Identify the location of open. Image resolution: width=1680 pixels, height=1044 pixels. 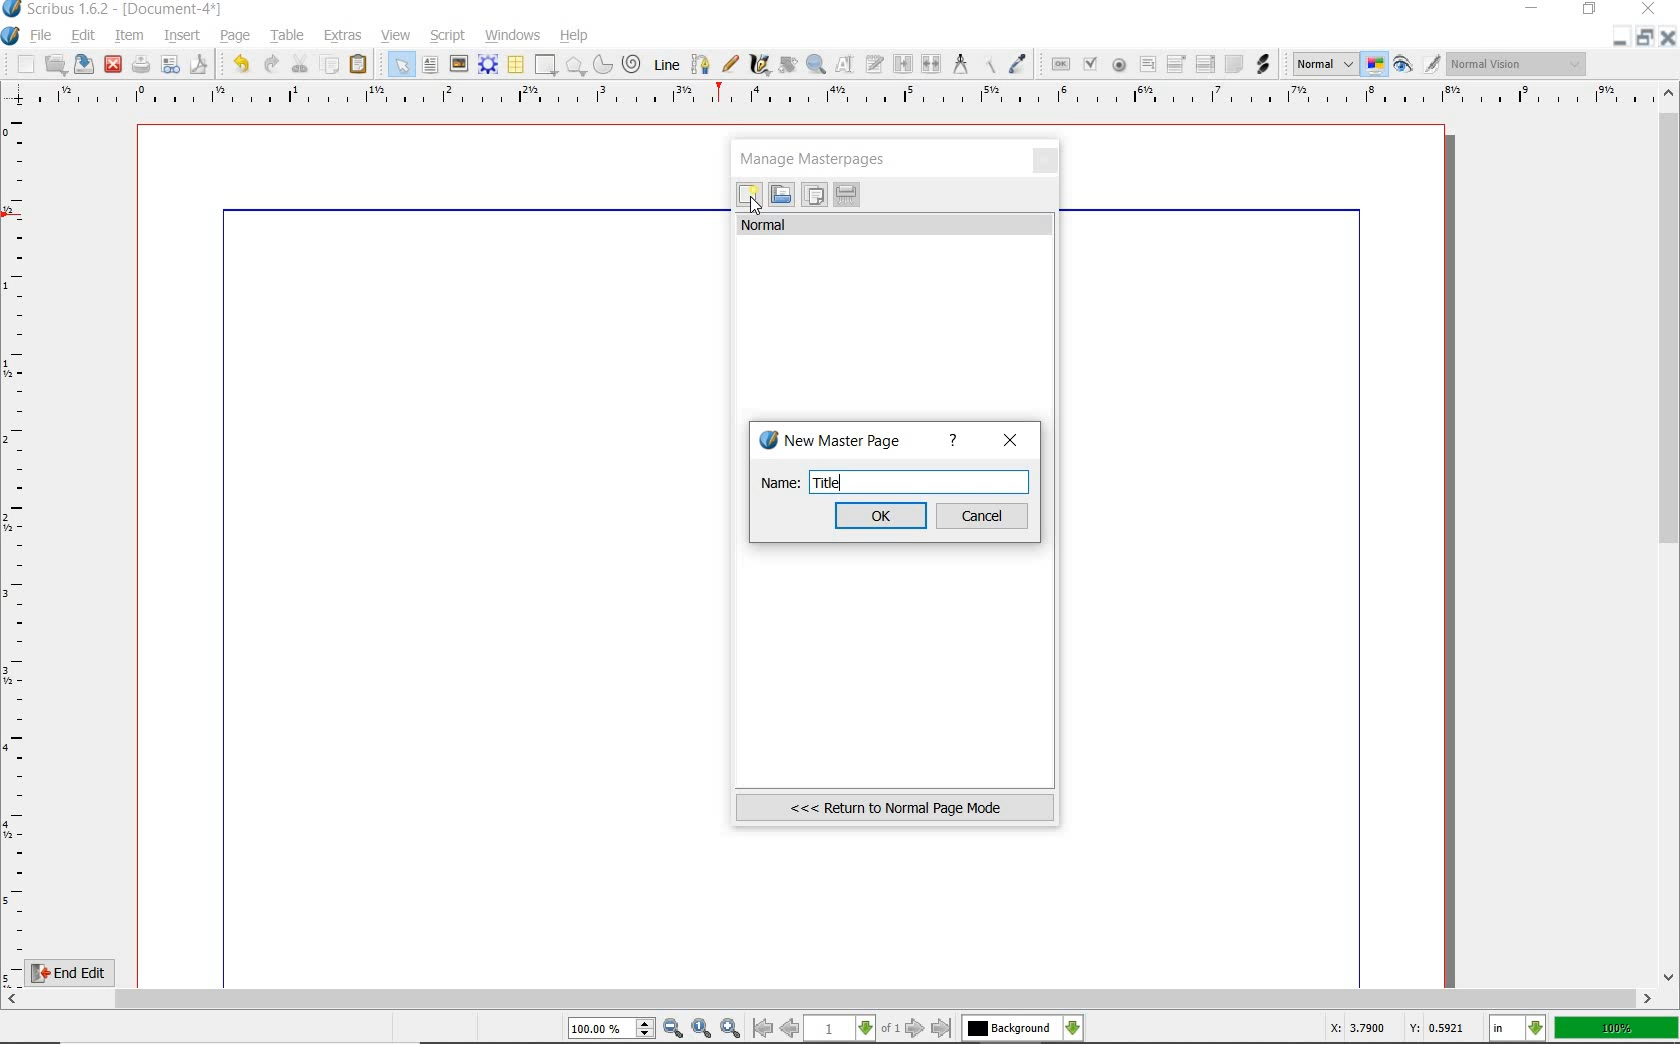
(56, 64).